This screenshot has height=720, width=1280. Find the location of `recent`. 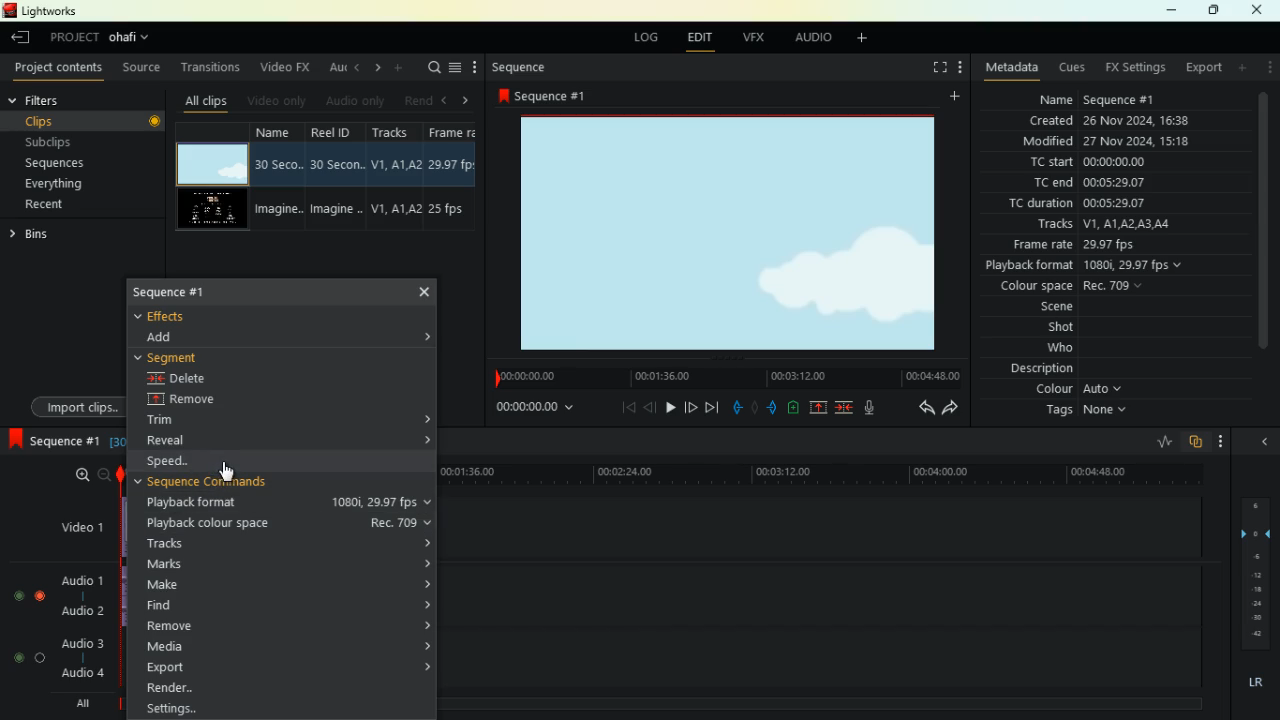

recent is located at coordinates (61, 204).